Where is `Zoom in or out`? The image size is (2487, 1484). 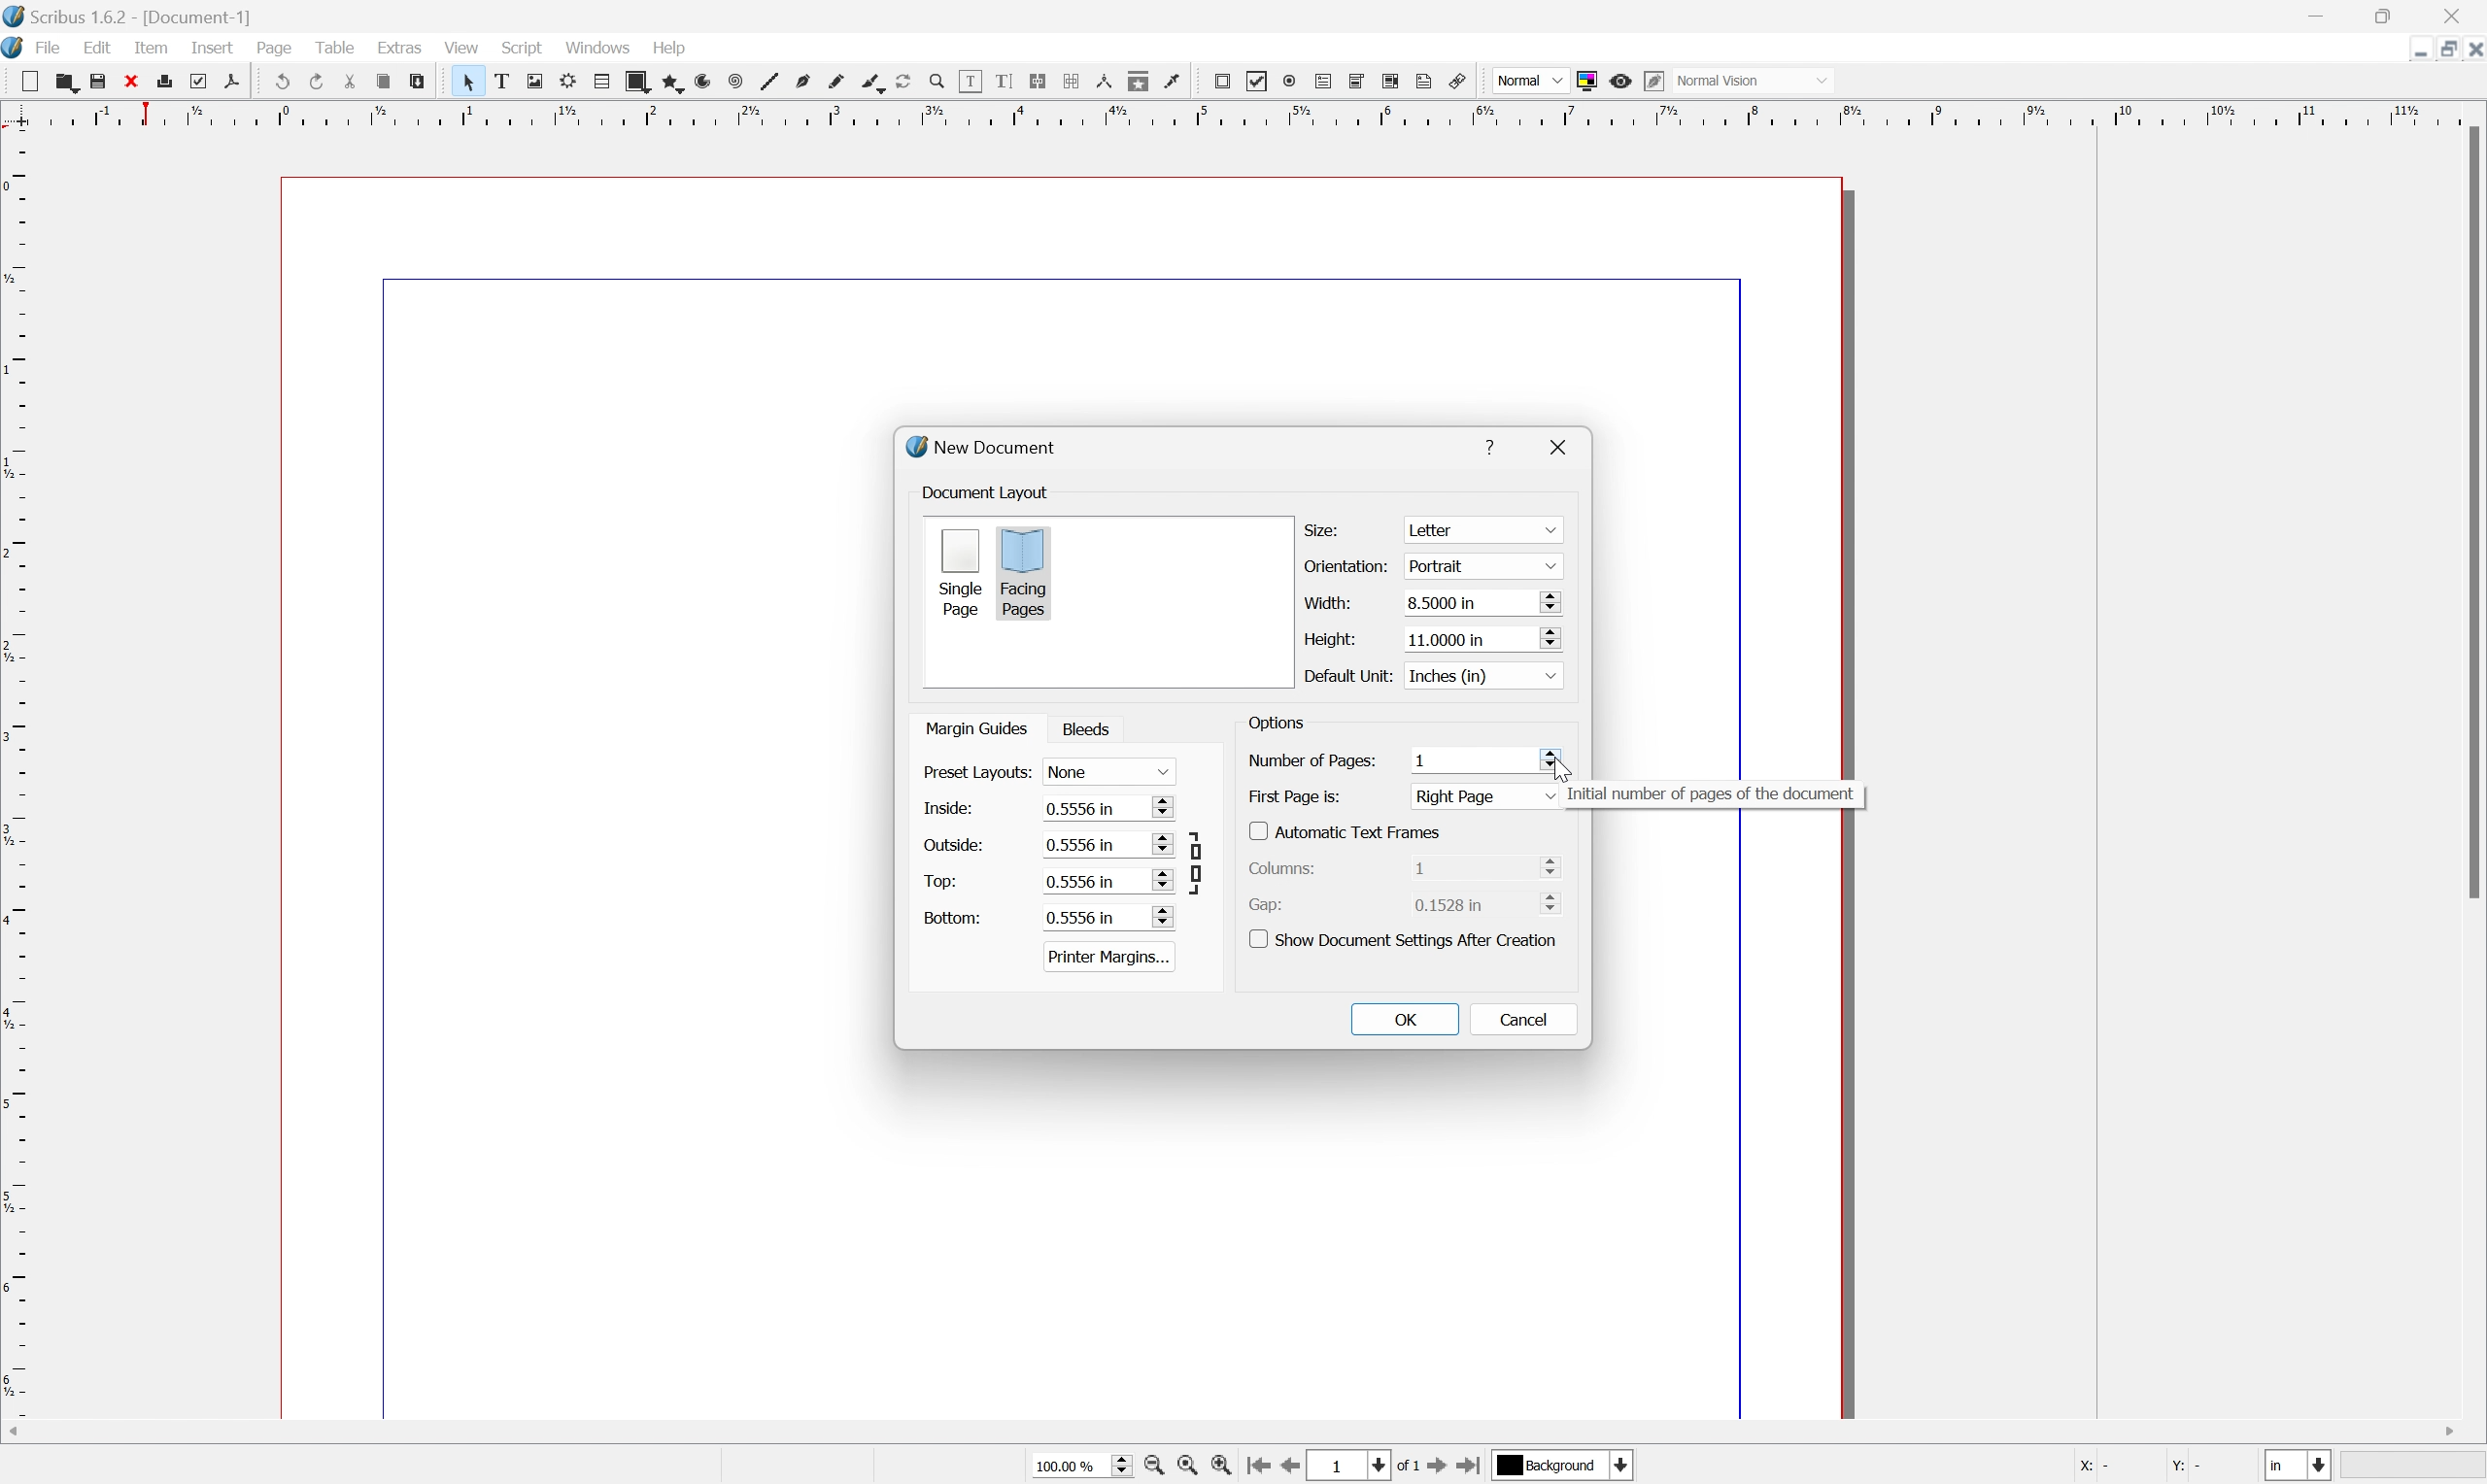
Zoom in or out is located at coordinates (935, 78).